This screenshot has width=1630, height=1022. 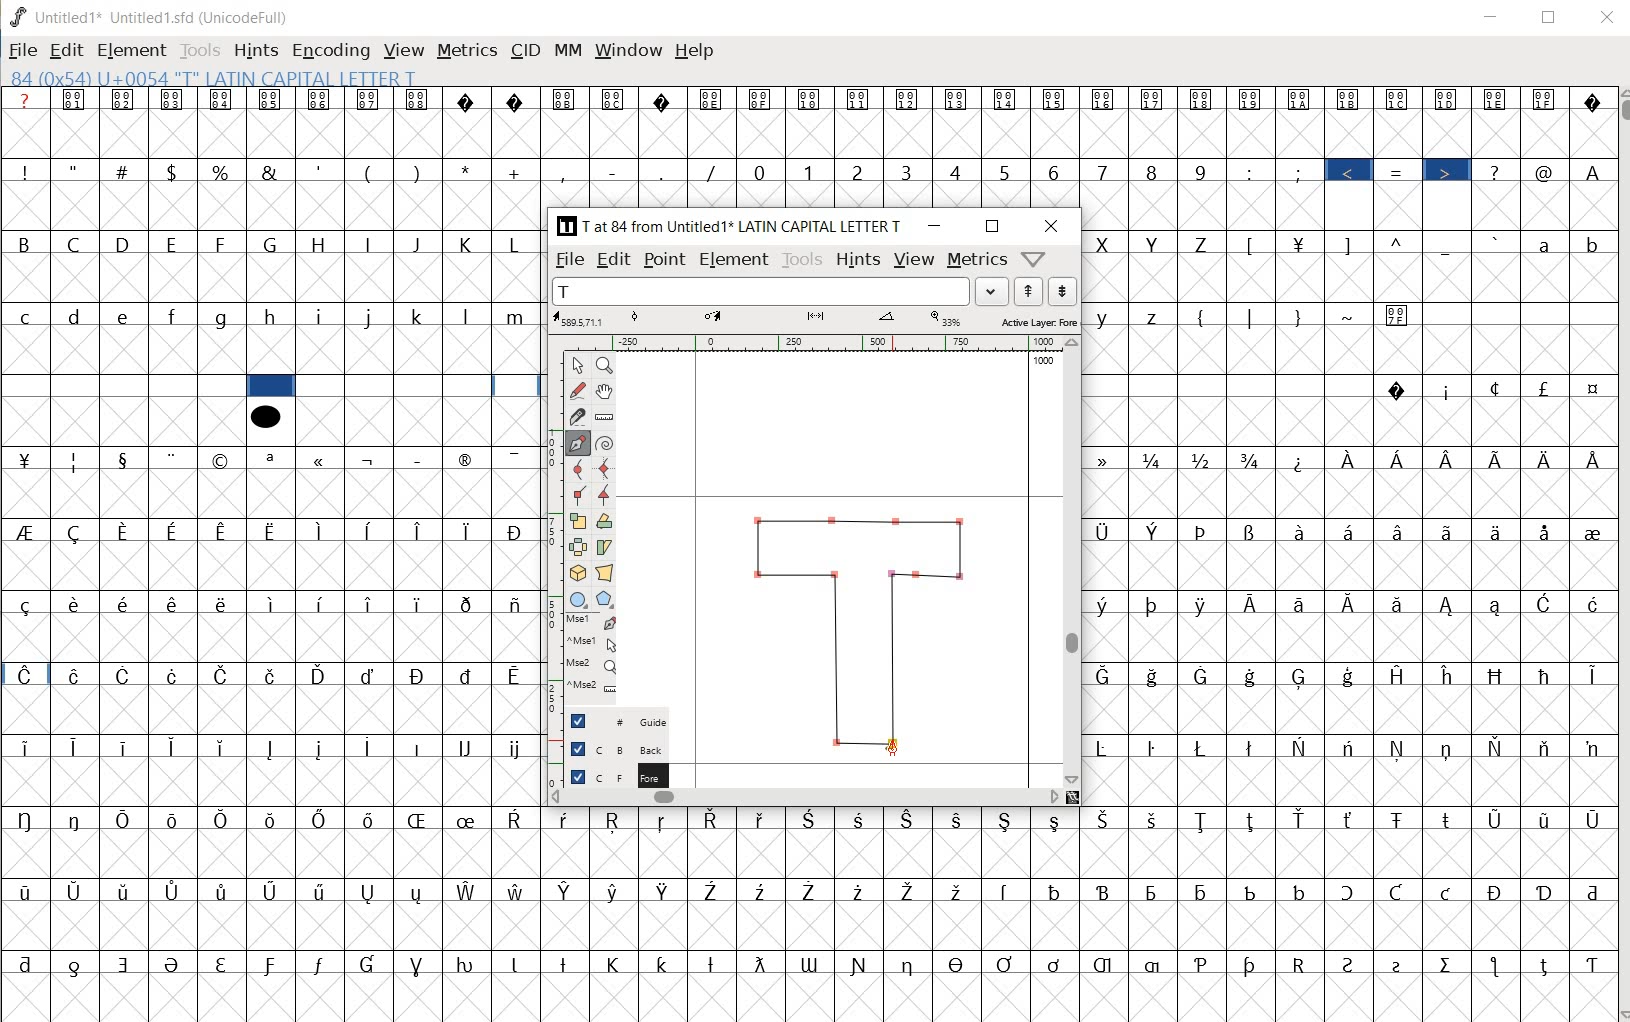 I want to click on , so click(x=1154, y=962).